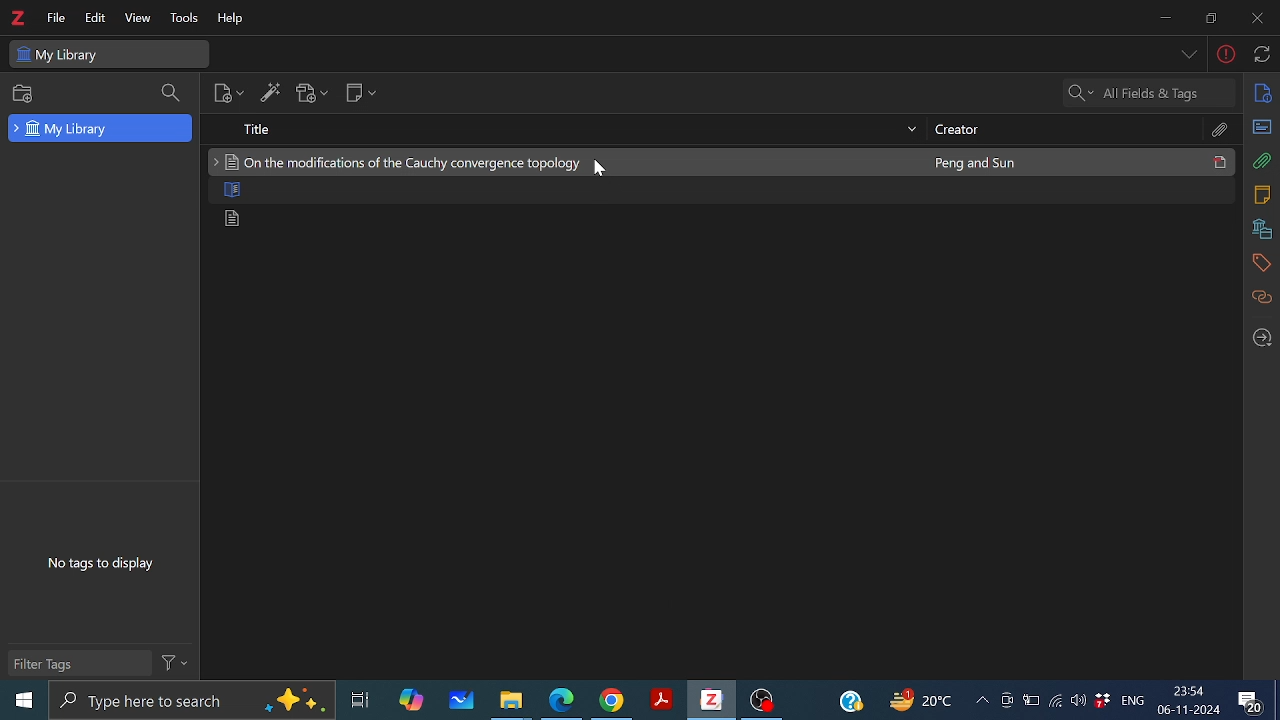  Describe the element at coordinates (762, 702) in the screenshot. I see `OBS studio` at that location.